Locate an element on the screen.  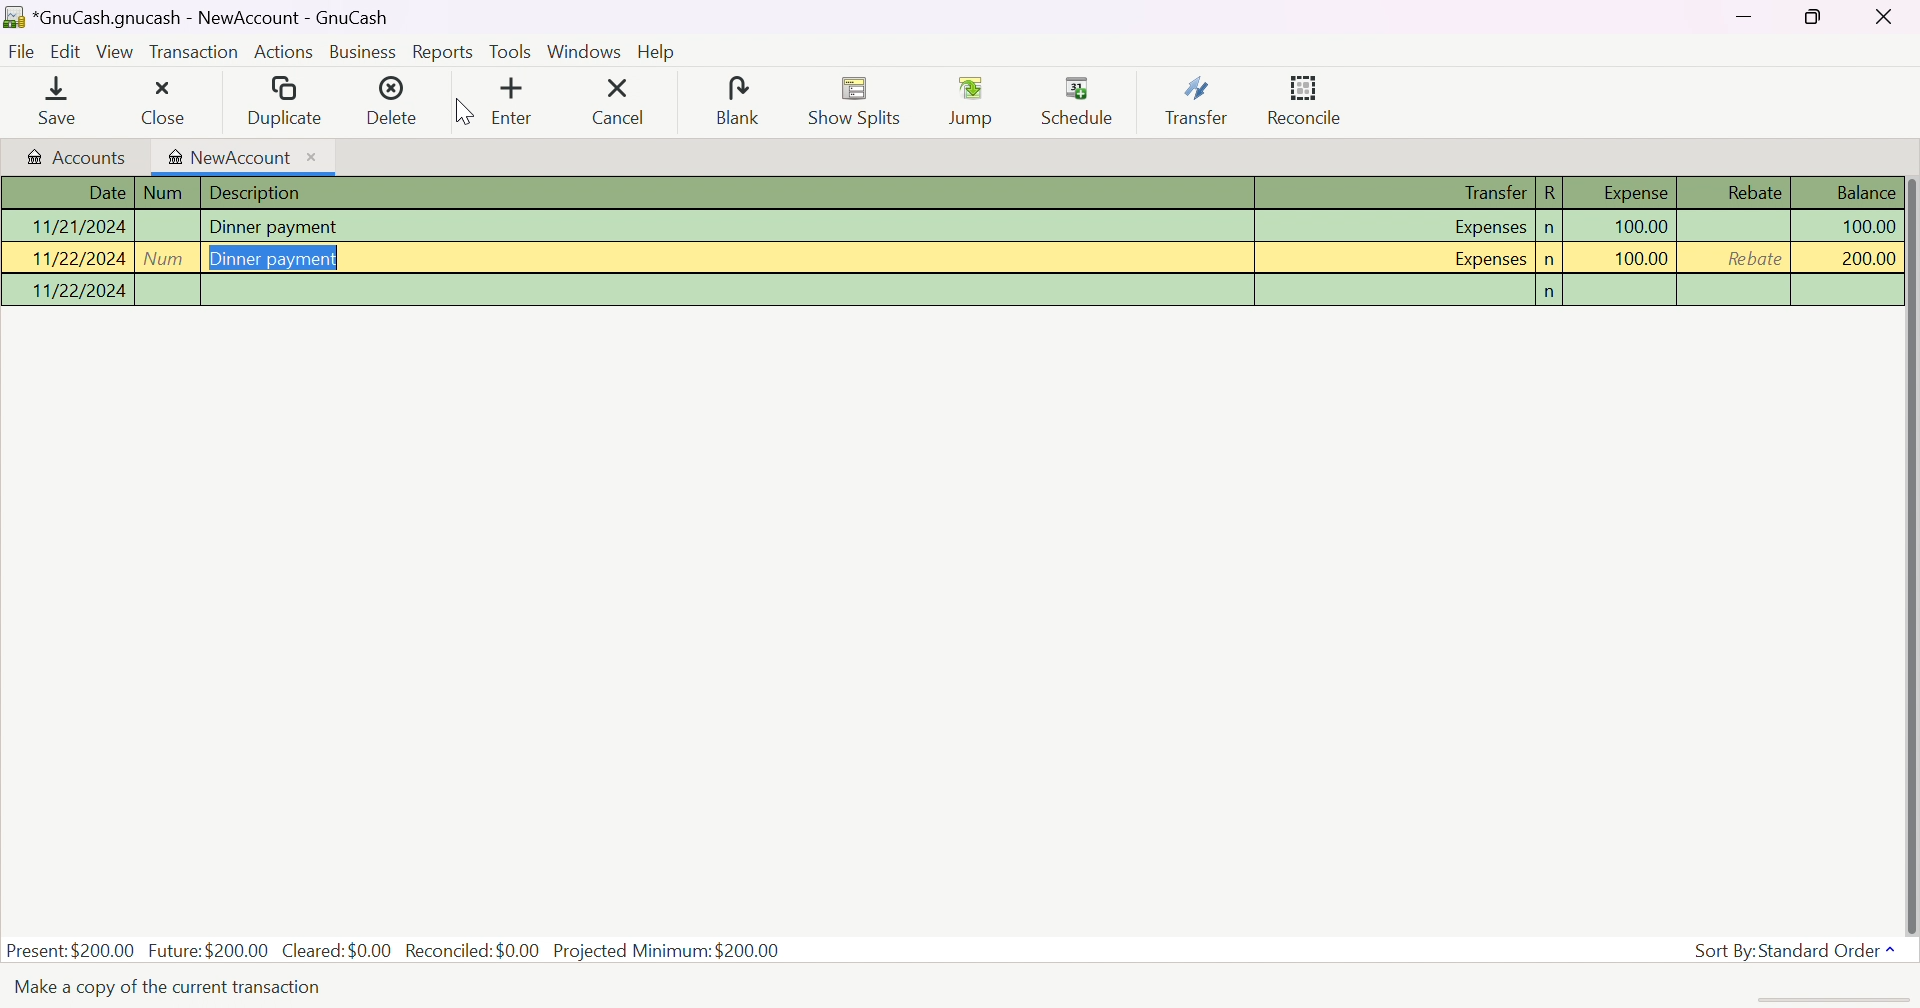
Present: $200.00 is located at coordinates (75, 951).